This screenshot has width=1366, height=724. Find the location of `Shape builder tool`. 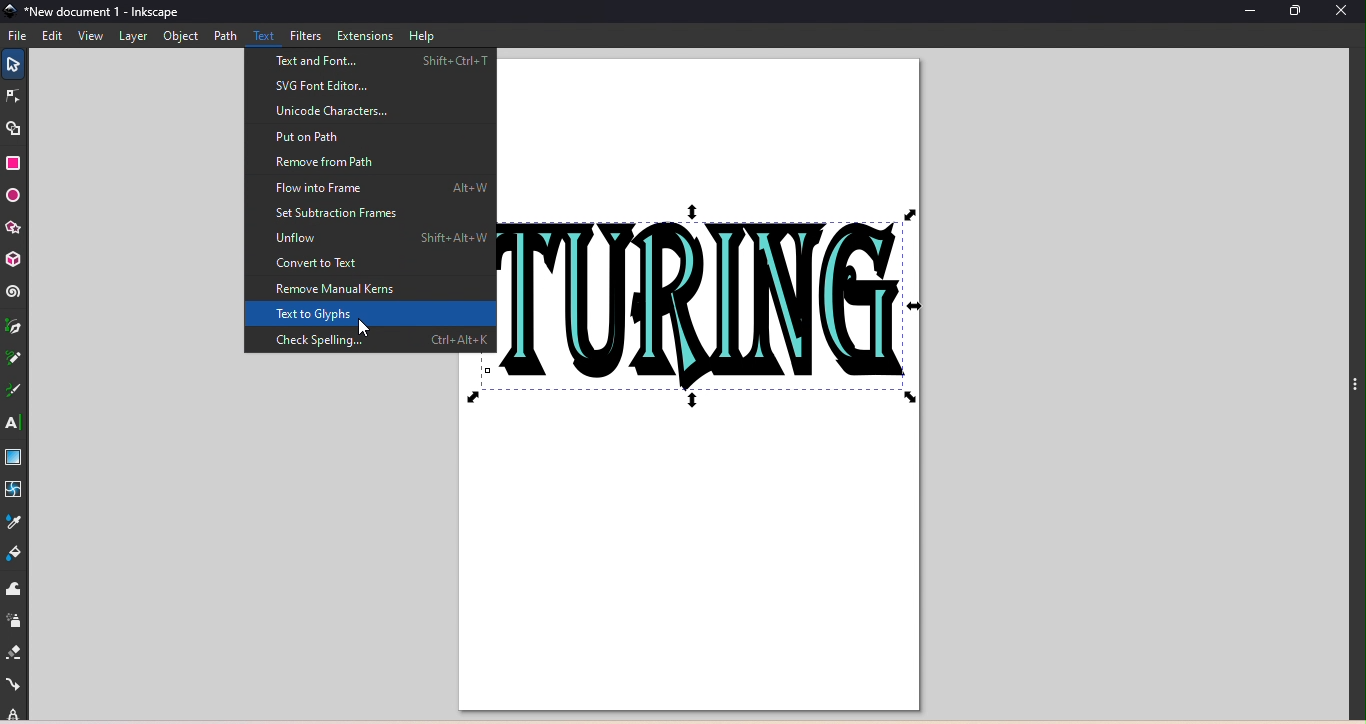

Shape builder tool is located at coordinates (19, 128).